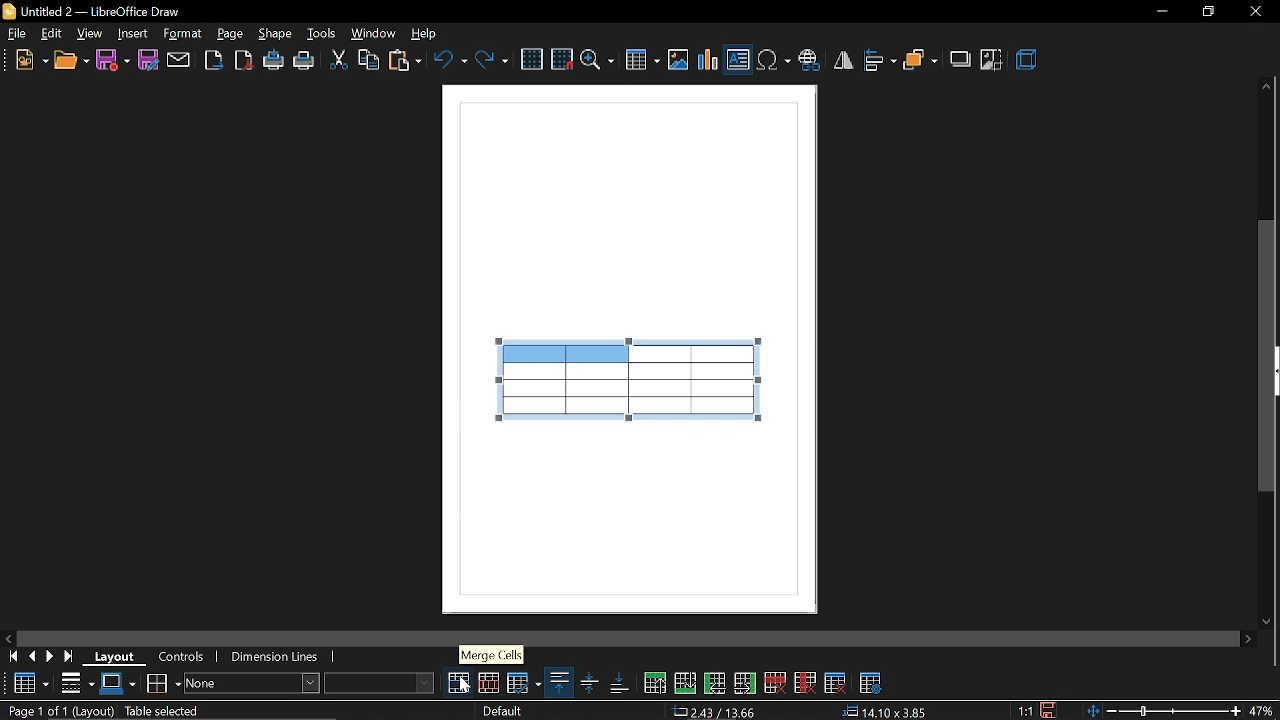 This screenshot has width=1280, height=720. I want to click on export as, so click(214, 61).